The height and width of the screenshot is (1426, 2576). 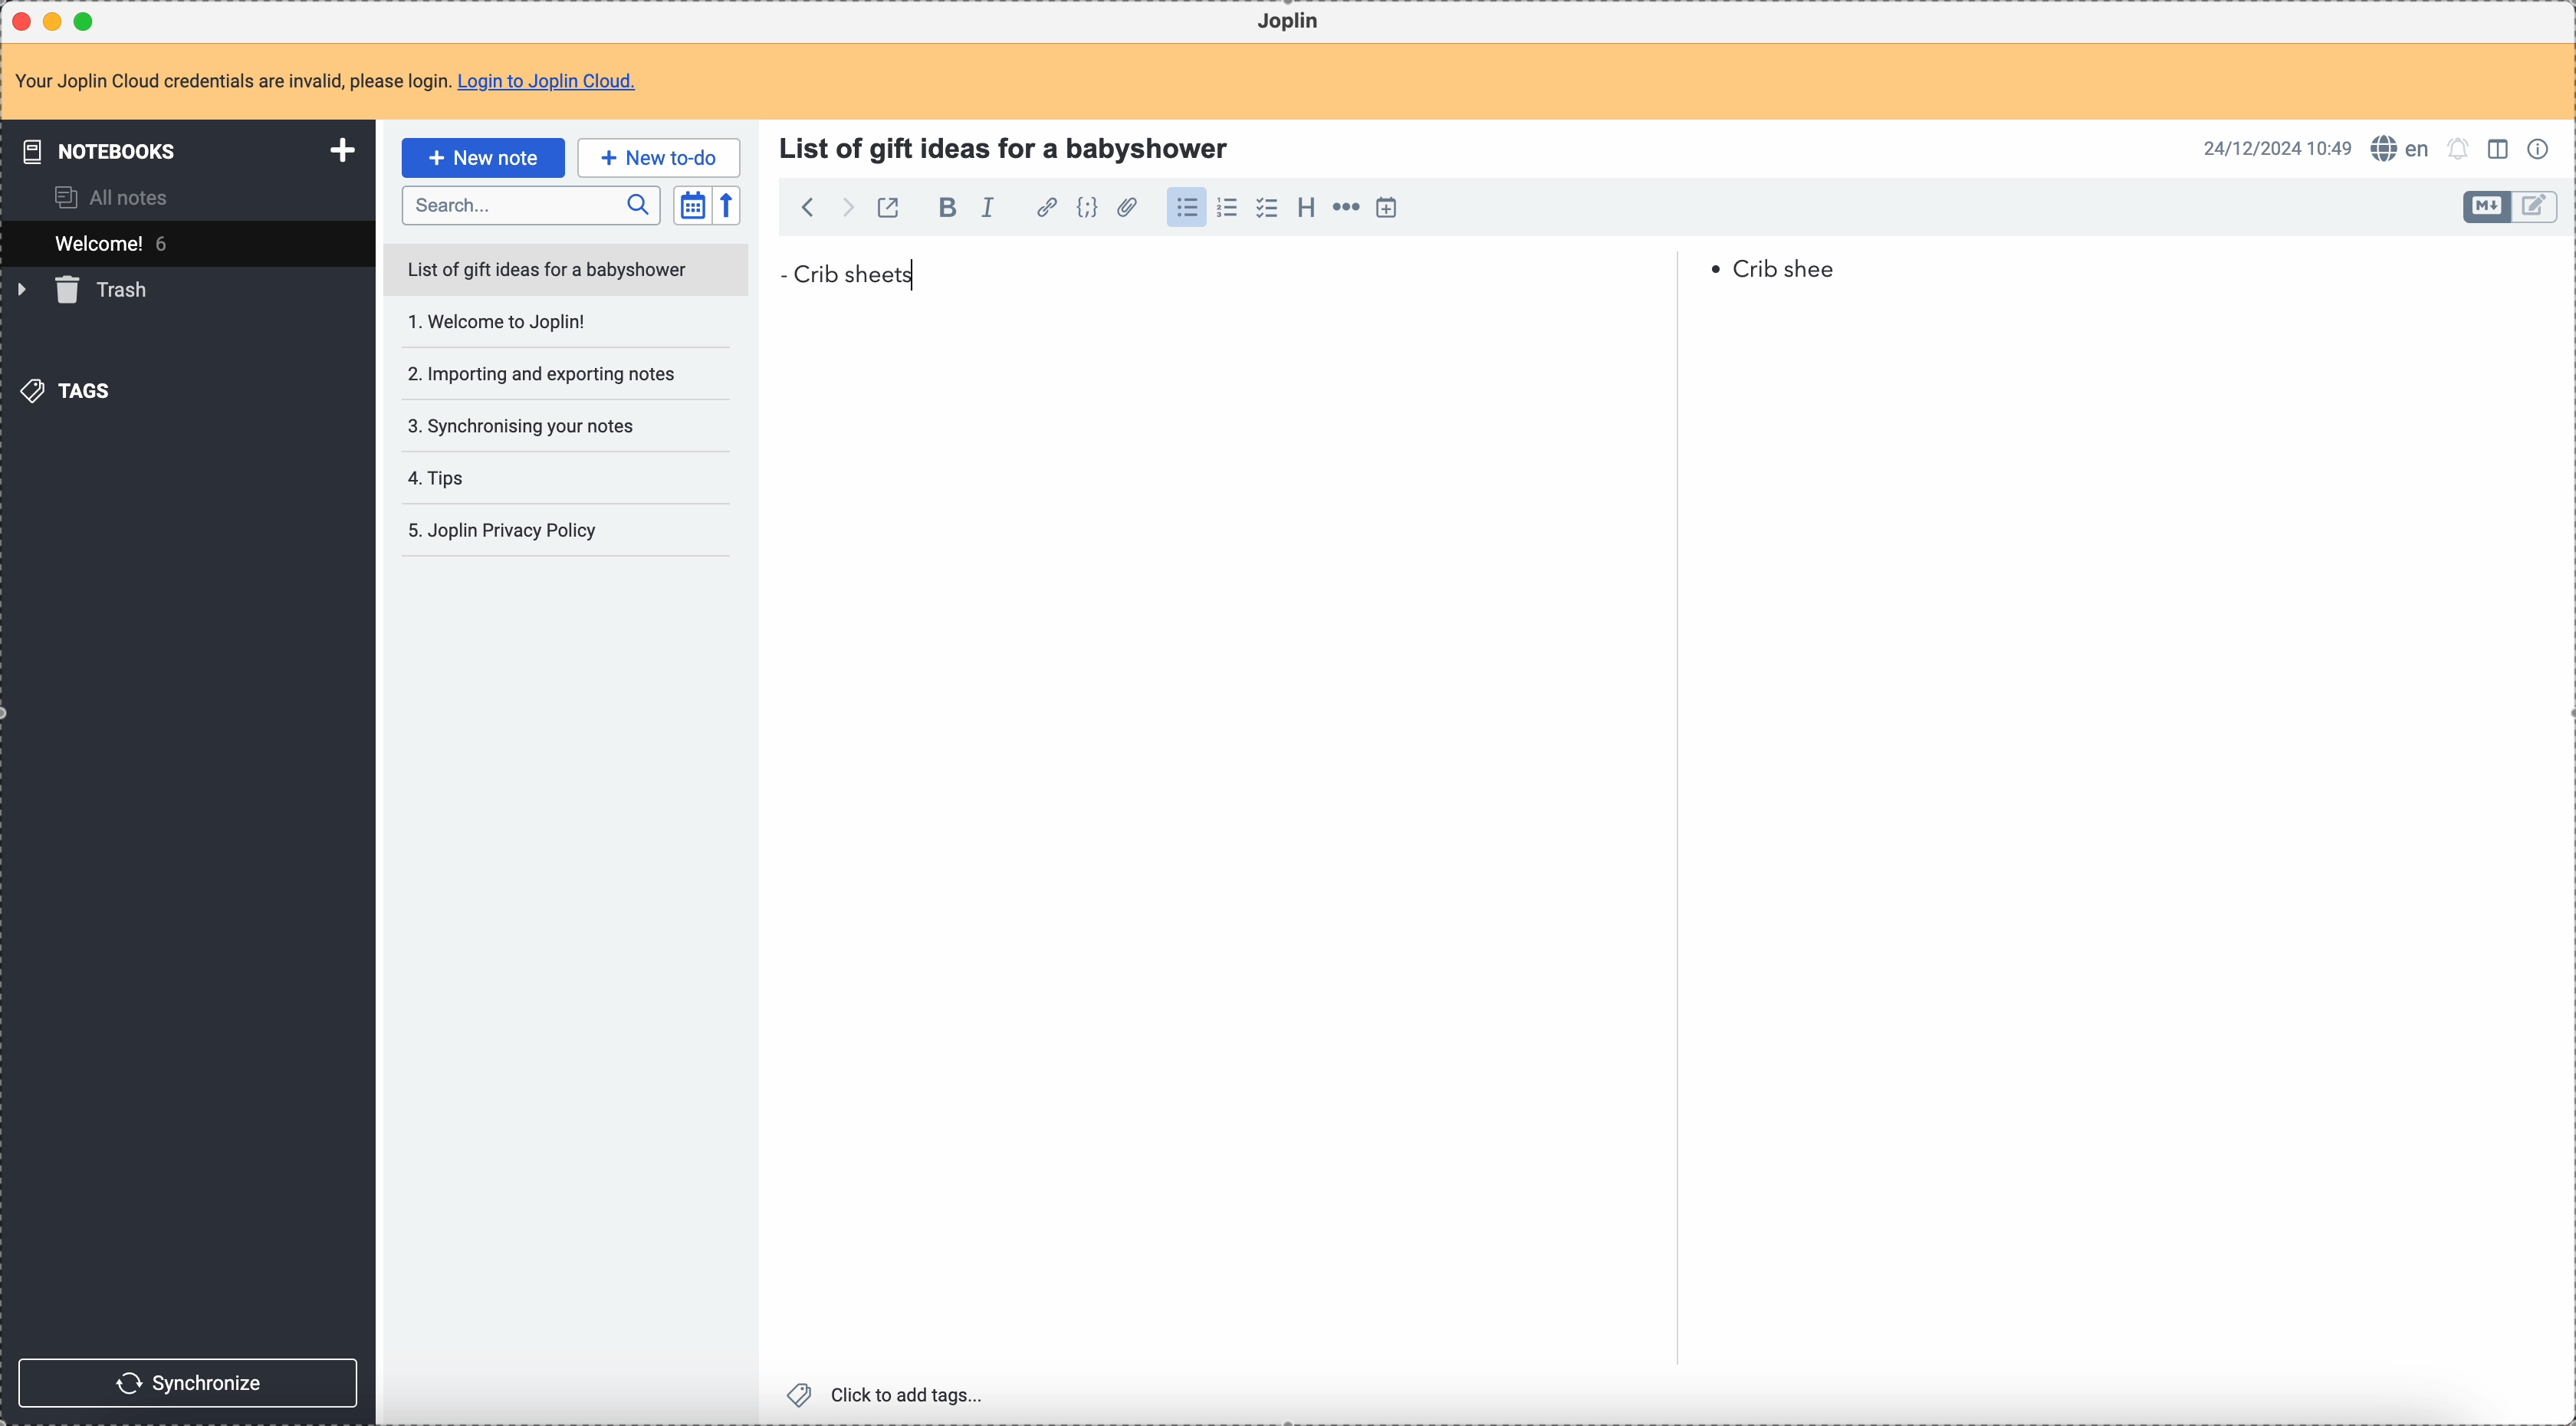 What do you see at coordinates (1192, 209) in the screenshot?
I see `click on bulleted list` at bounding box center [1192, 209].